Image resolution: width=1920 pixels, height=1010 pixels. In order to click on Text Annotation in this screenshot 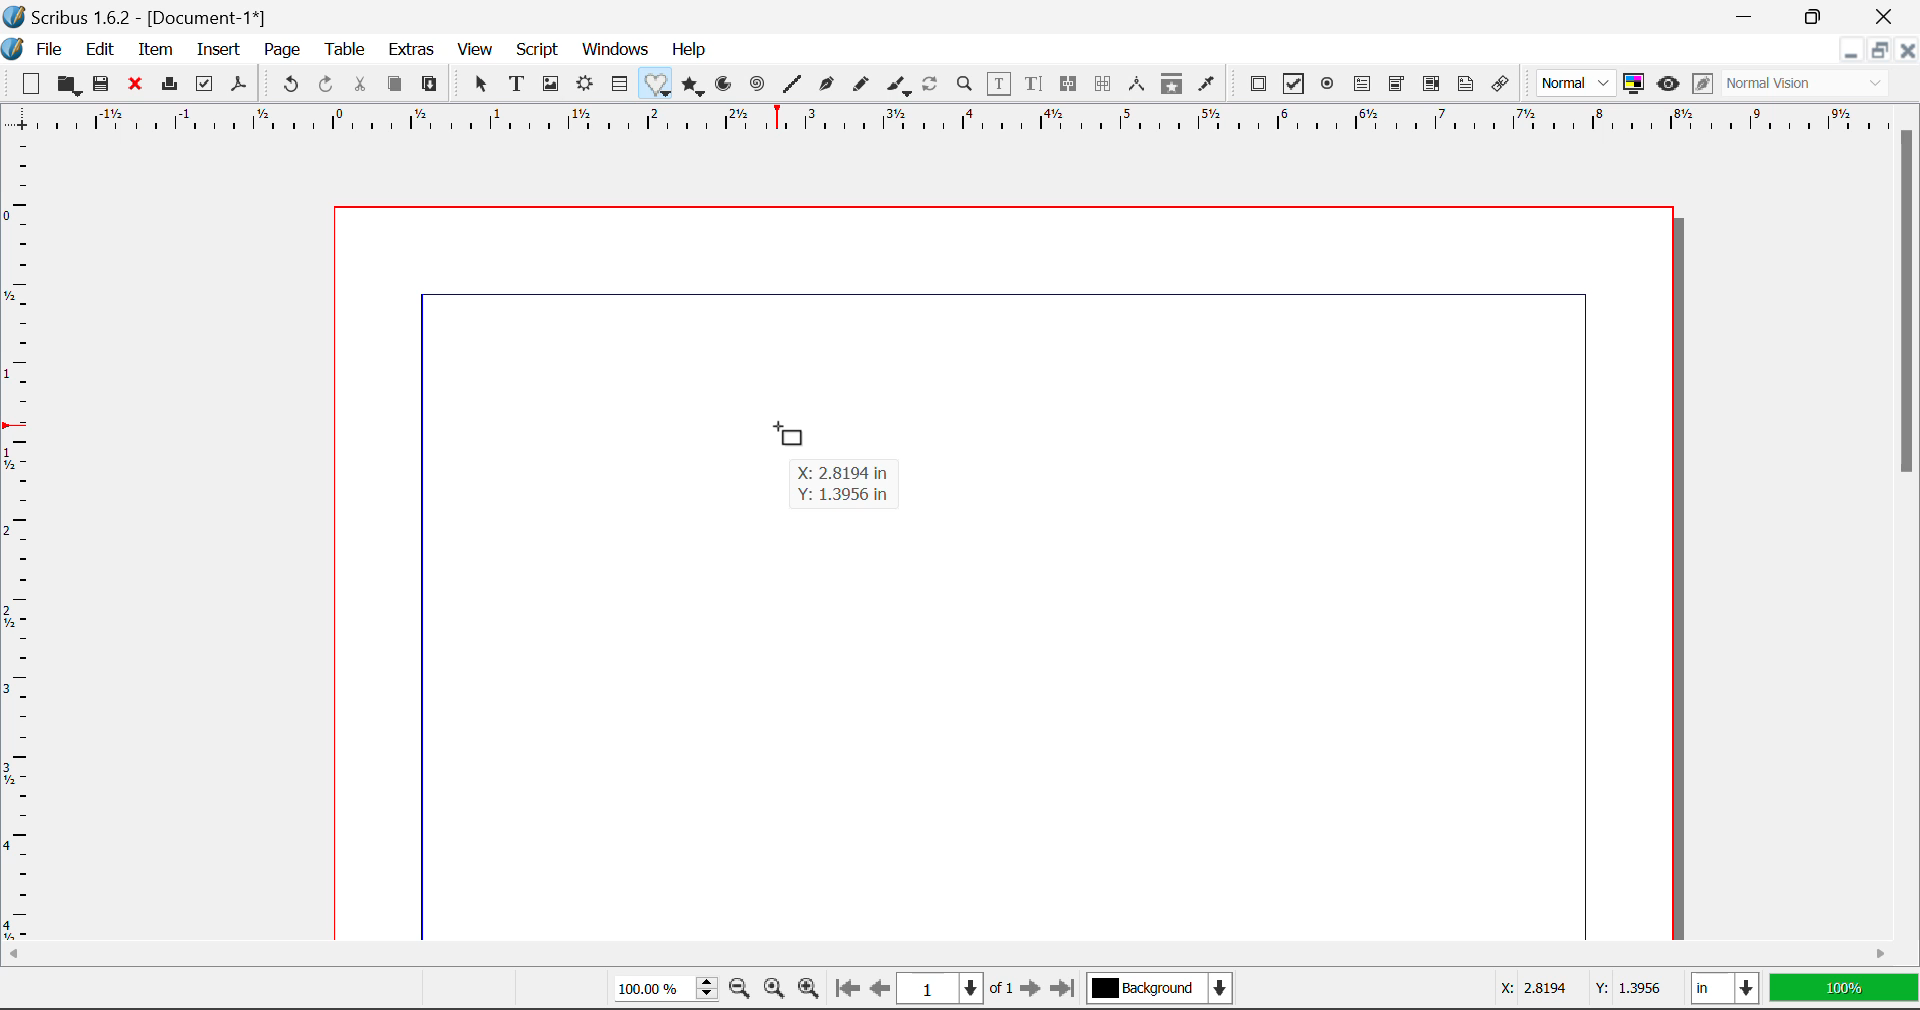, I will do `click(1464, 85)`.